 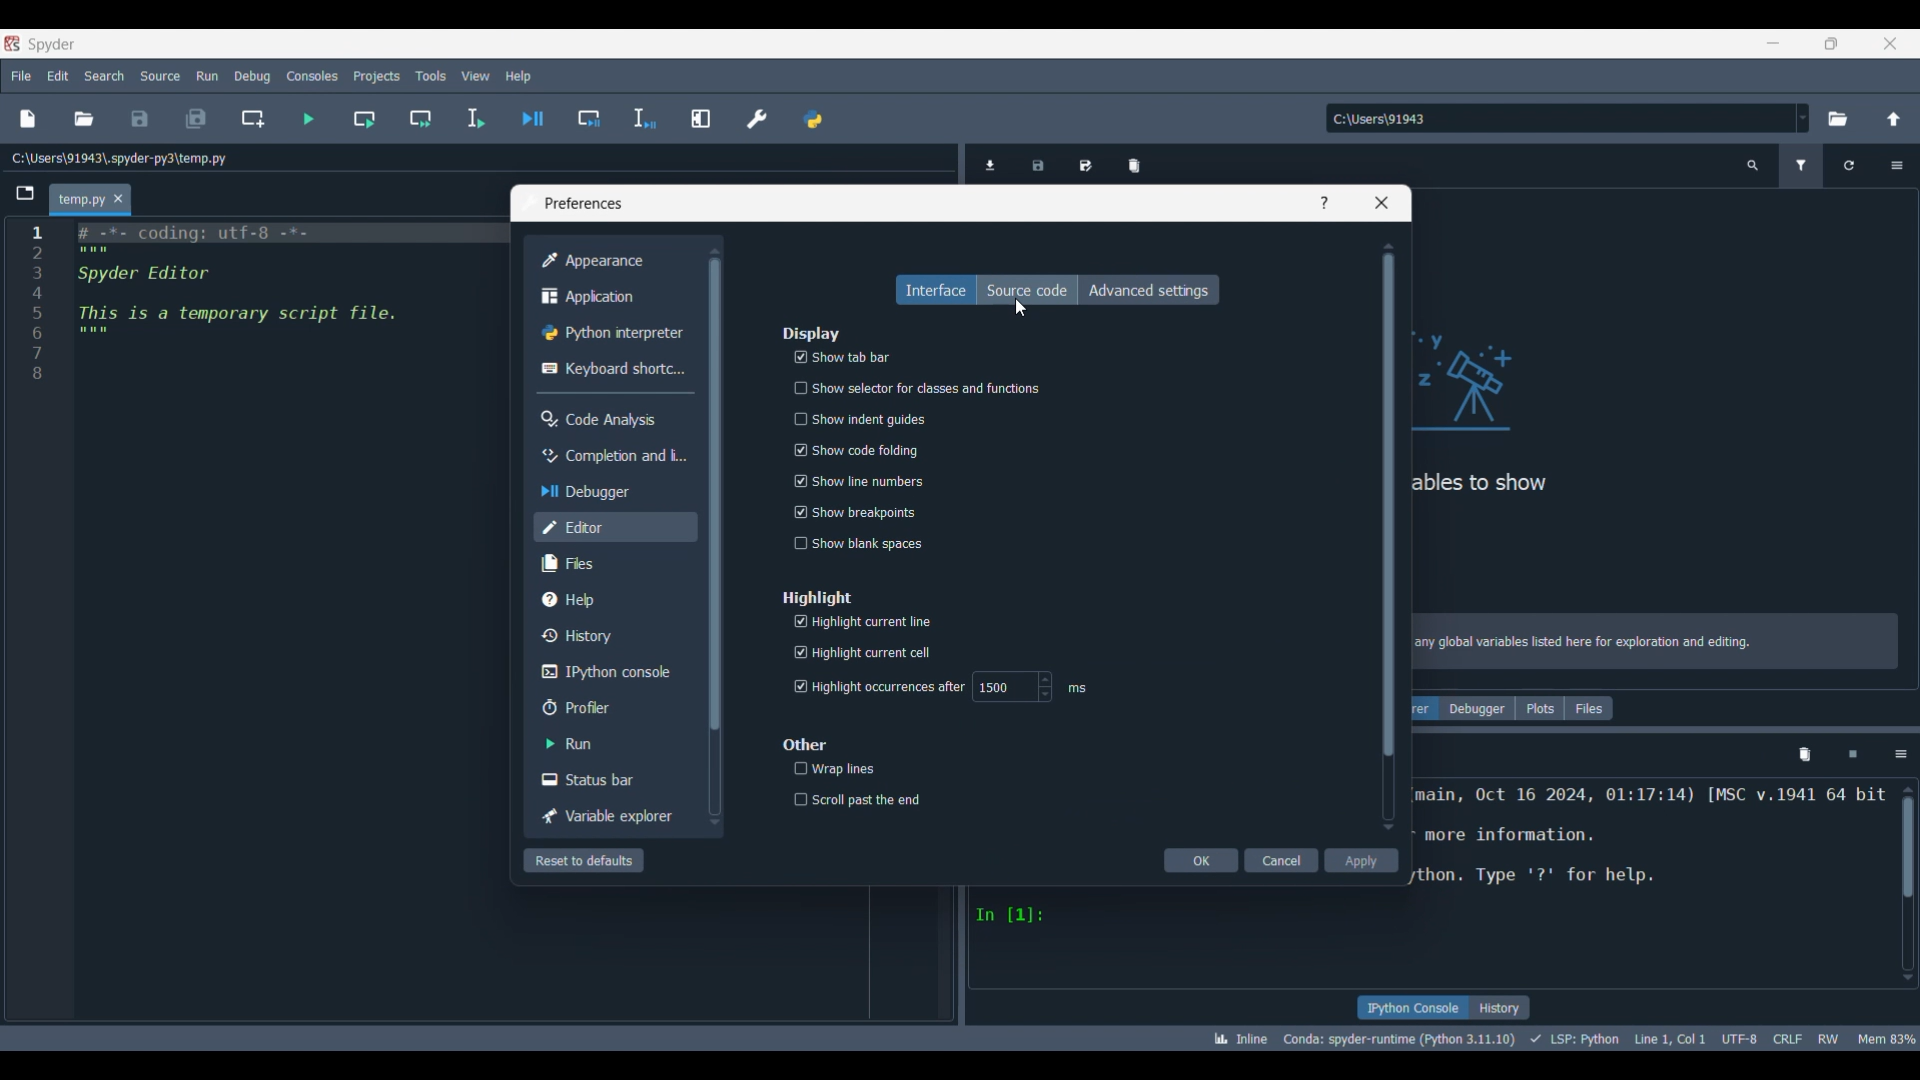 I want to click on scroll past the end, so click(x=872, y=800).